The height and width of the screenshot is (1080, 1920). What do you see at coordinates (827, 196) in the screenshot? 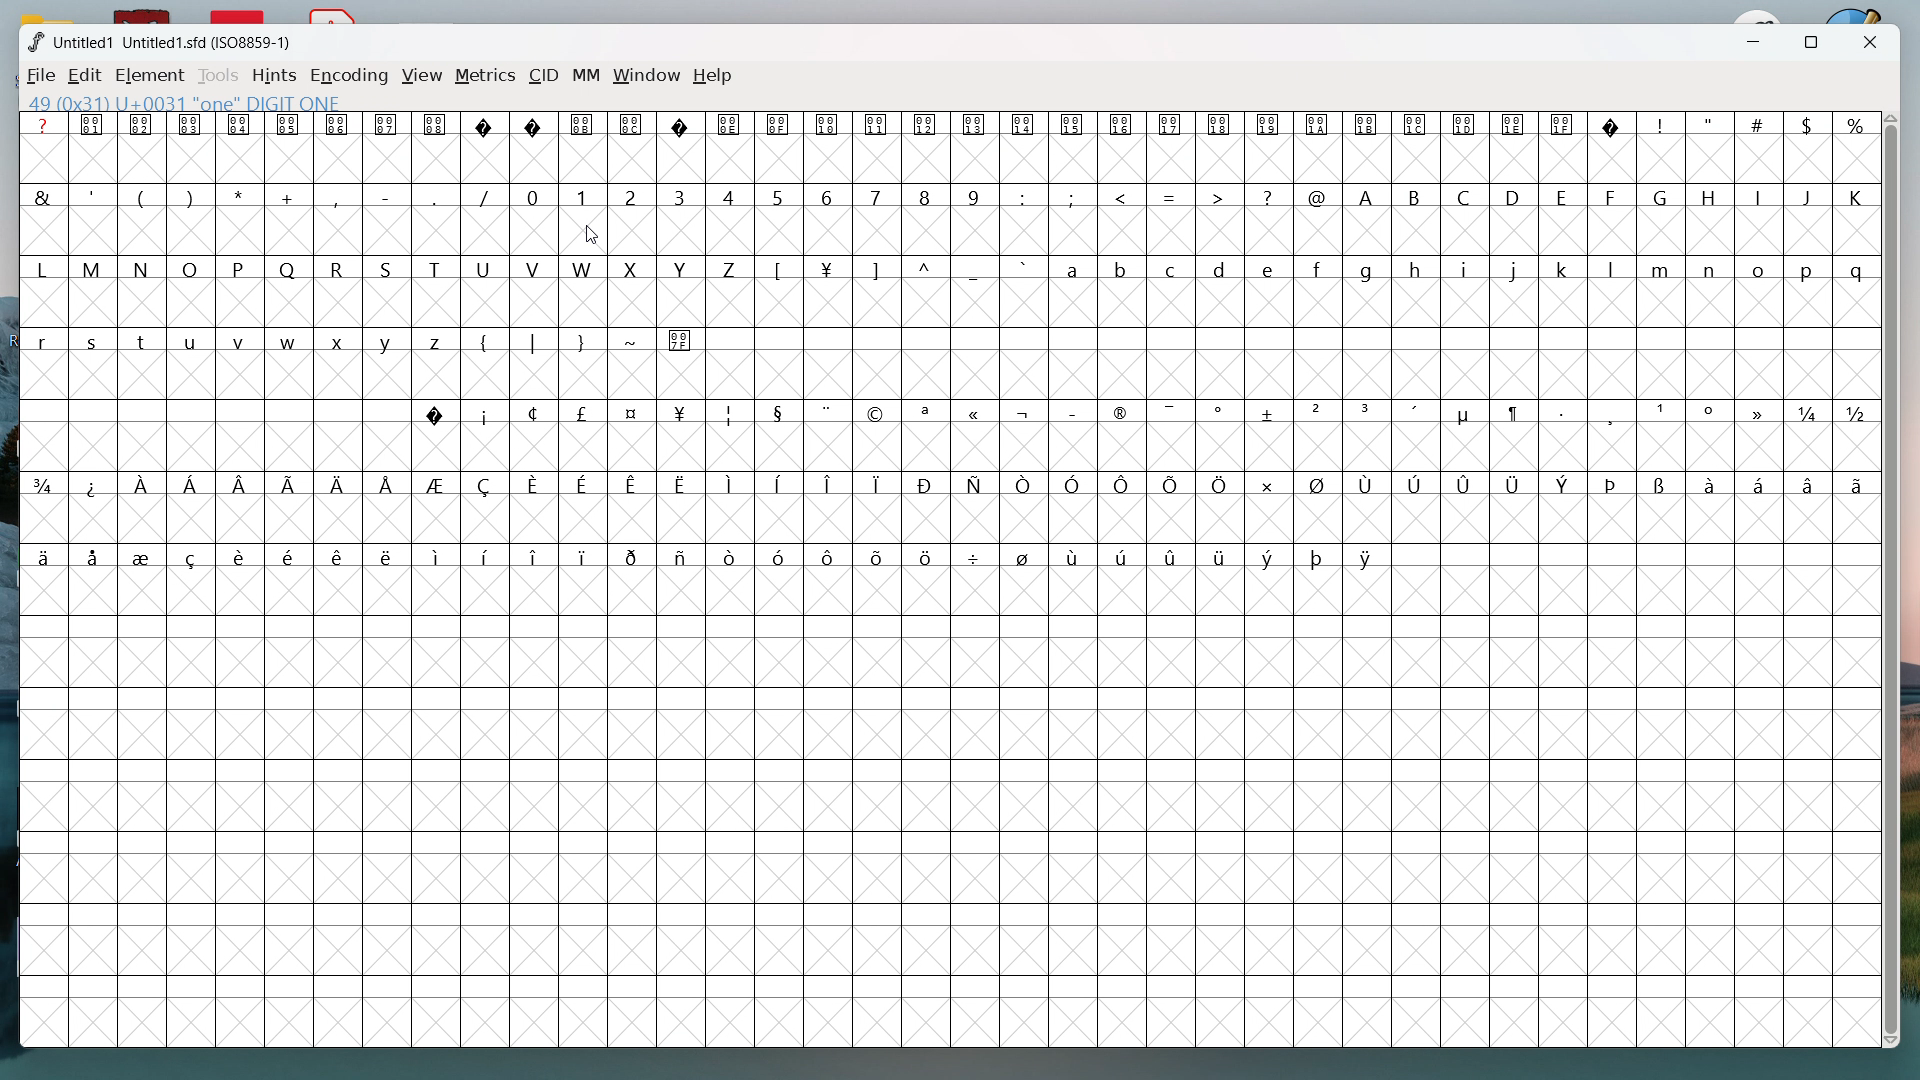
I see `6` at bounding box center [827, 196].